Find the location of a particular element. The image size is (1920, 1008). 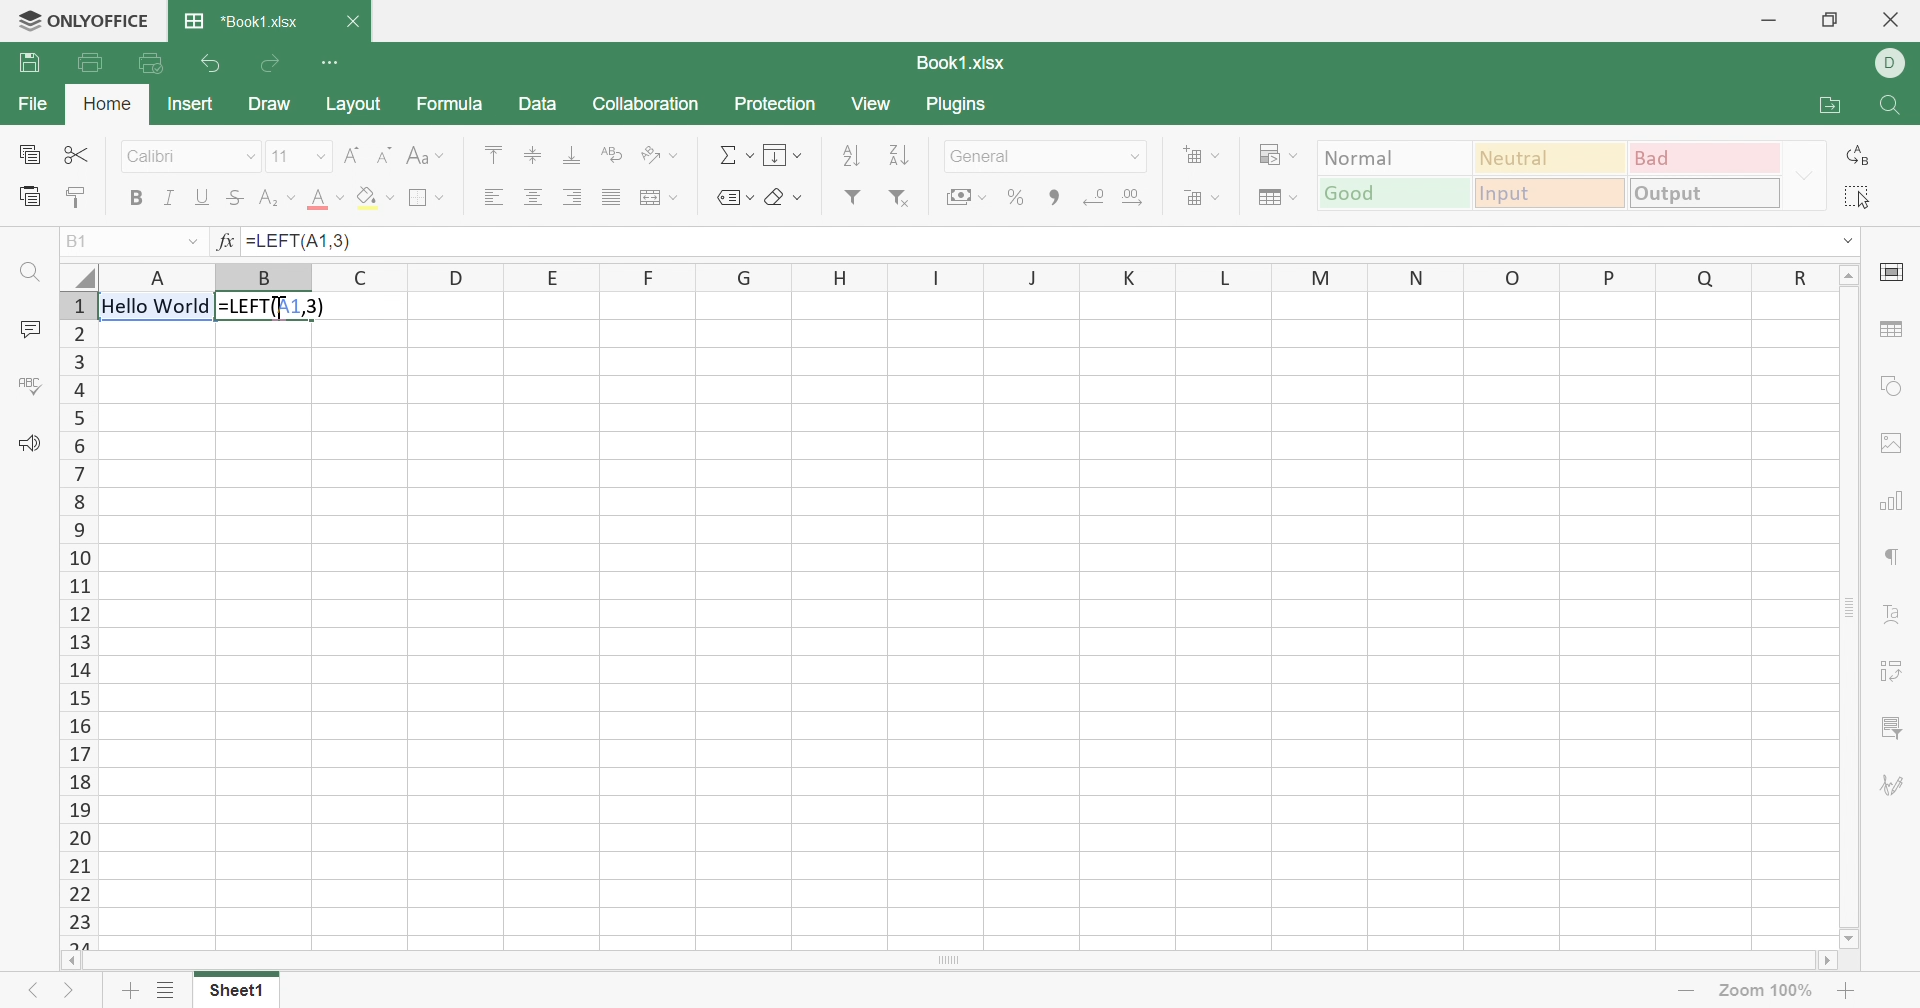

Data is located at coordinates (537, 104).